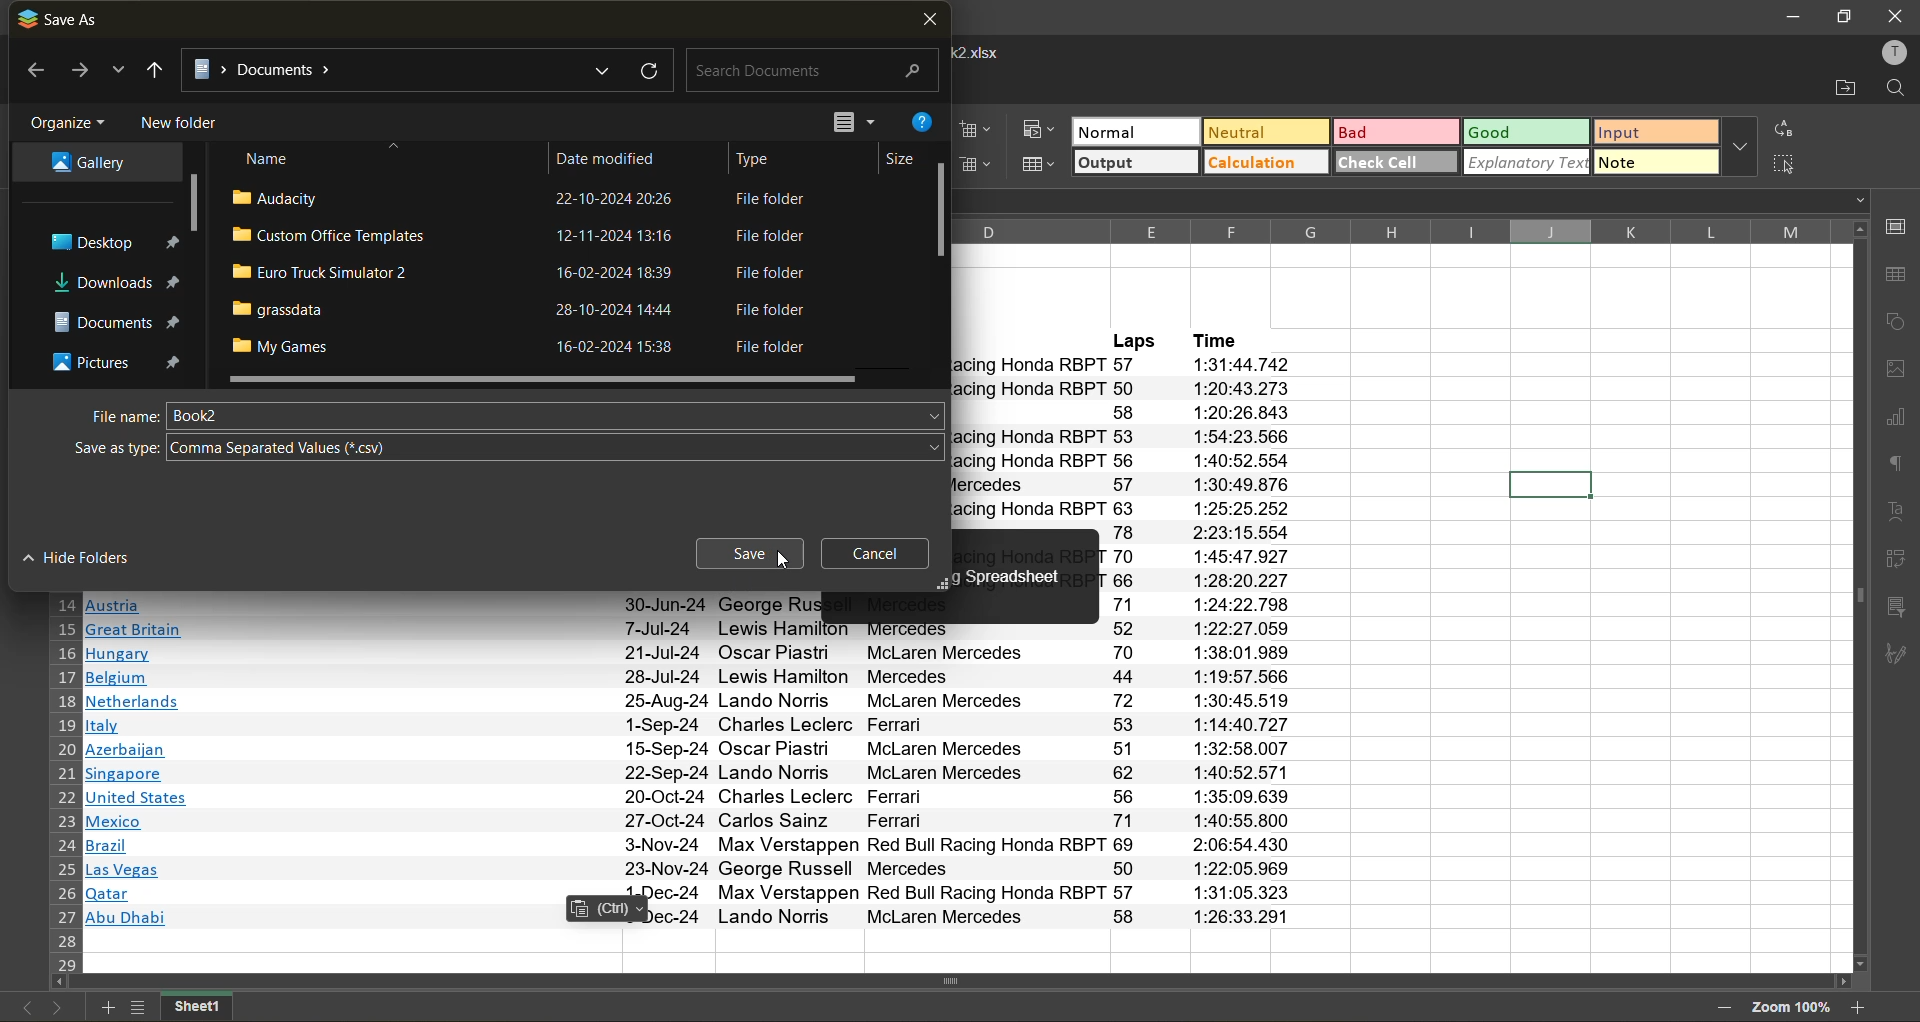  Describe the element at coordinates (689, 702) in the screenshot. I see `text info` at that location.